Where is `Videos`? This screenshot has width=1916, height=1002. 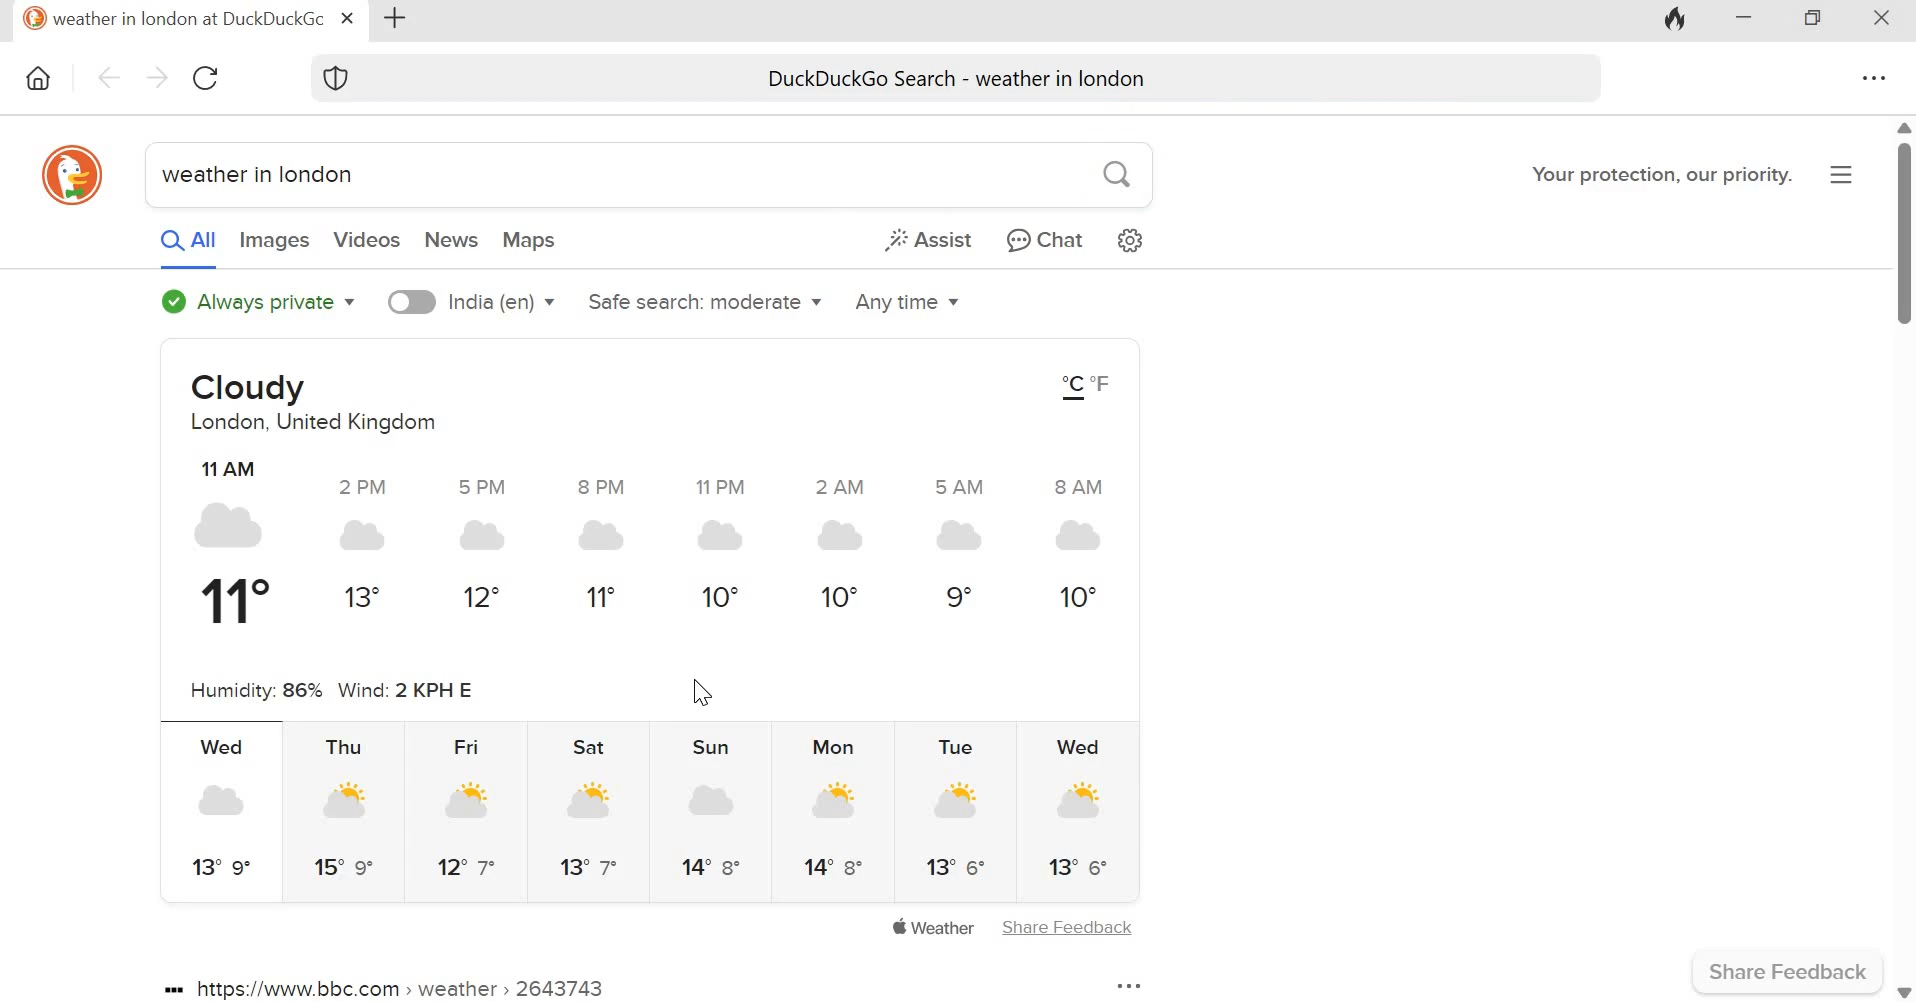
Videos is located at coordinates (366, 240).